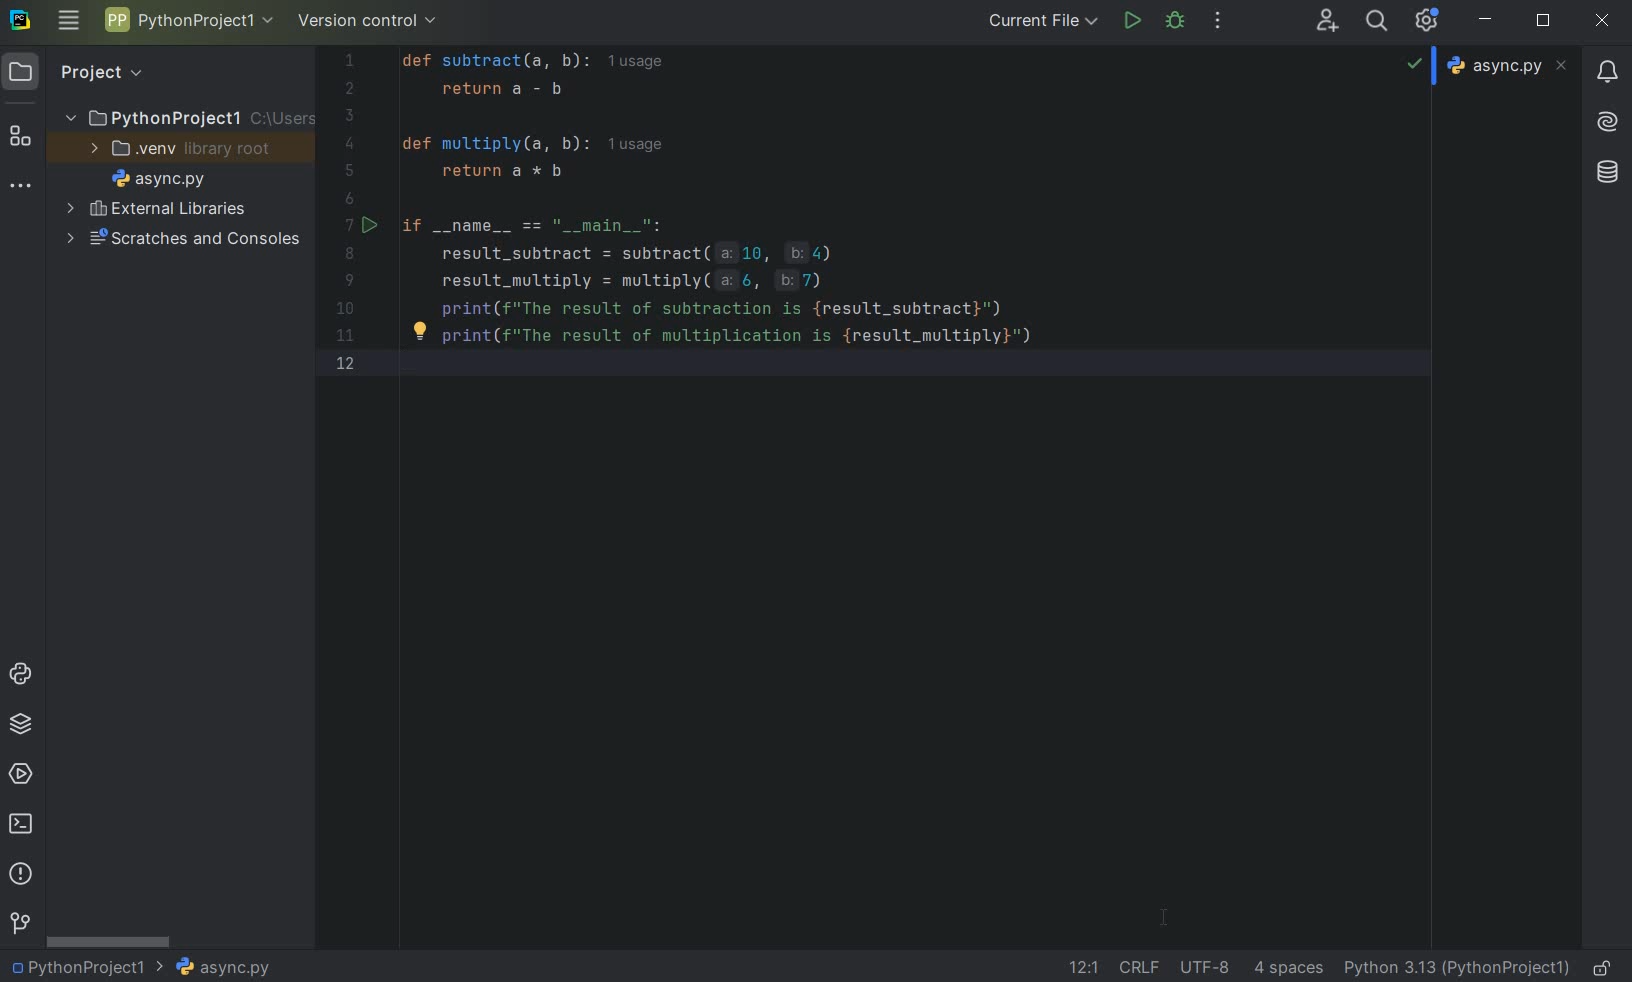 Image resolution: width=1632 pixels, height=982 pixels. What do you see at coordinates (86, 969) in the screenshot?
I see `project name` at bounding box center [86, 969].